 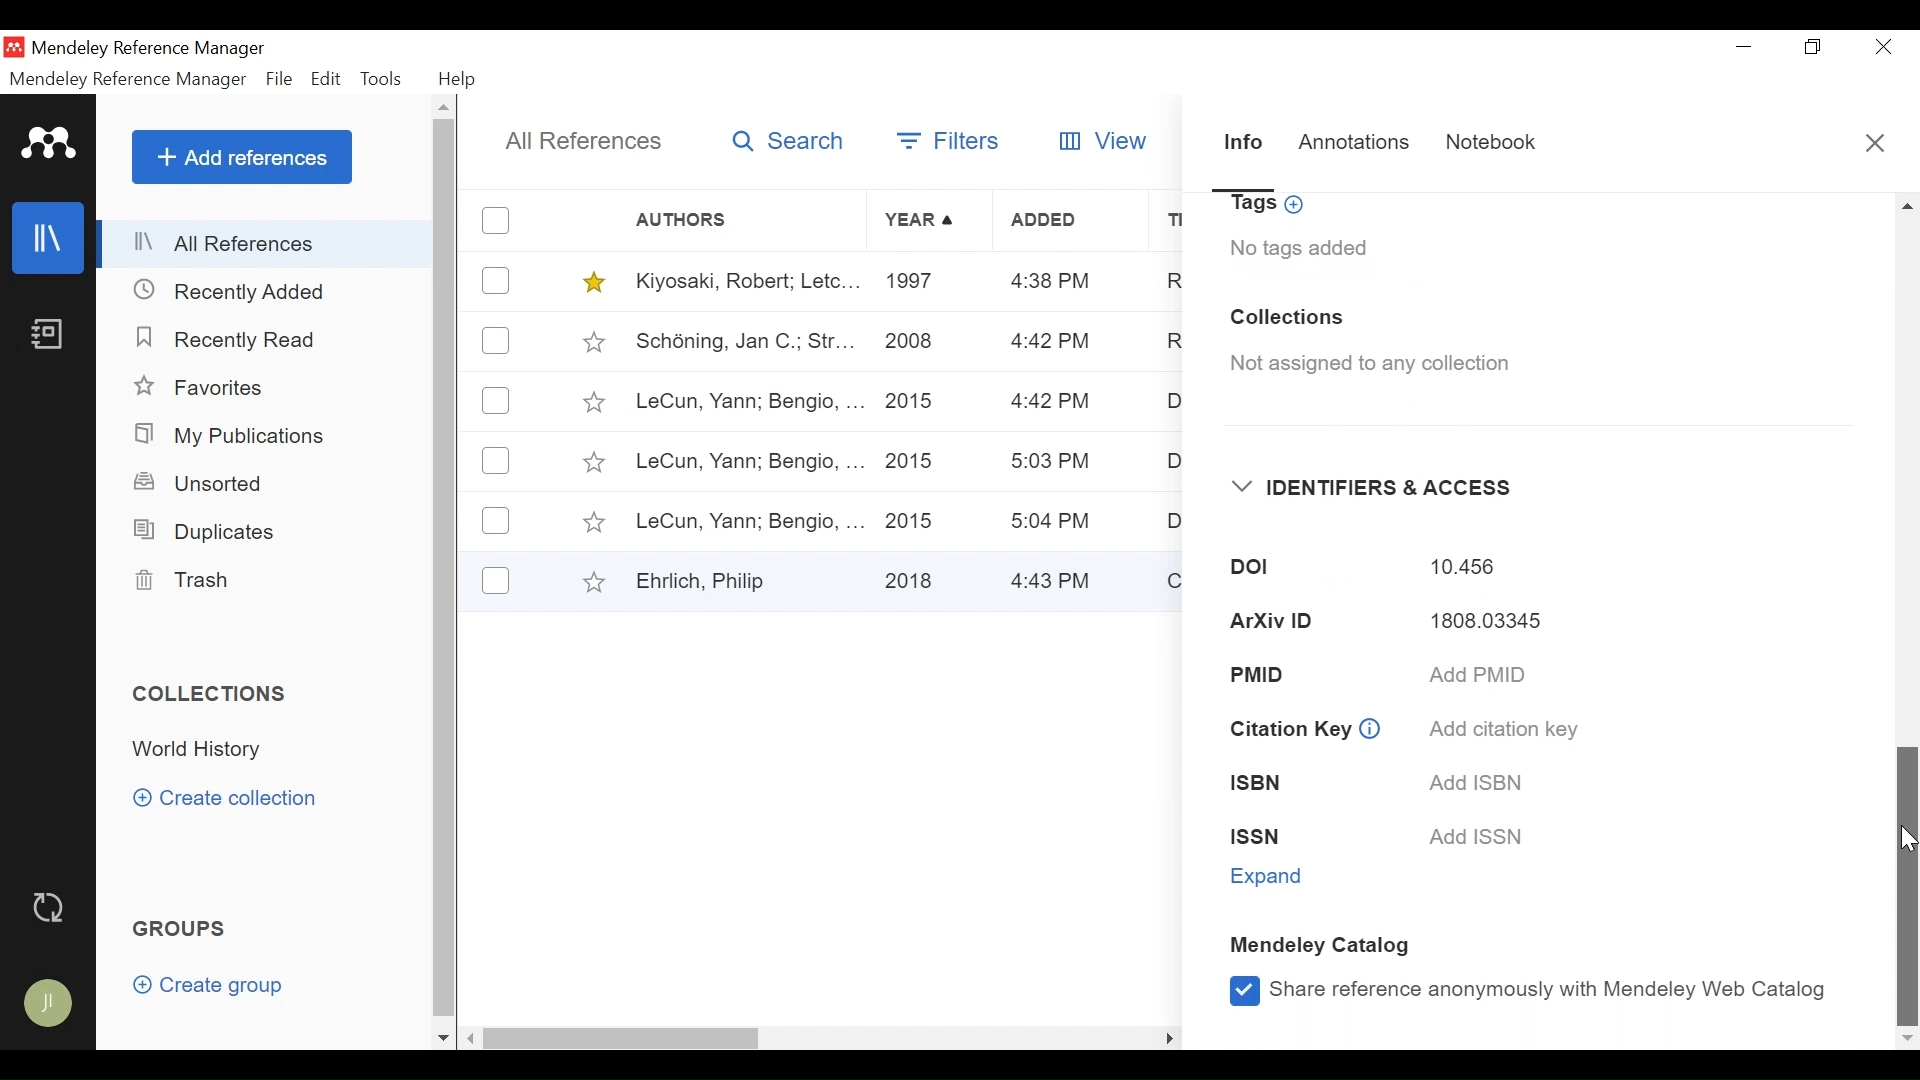 What do you see at coordinates (241, 157) in the screenshot?
I see `Add References` at bounding box center [241, 157].